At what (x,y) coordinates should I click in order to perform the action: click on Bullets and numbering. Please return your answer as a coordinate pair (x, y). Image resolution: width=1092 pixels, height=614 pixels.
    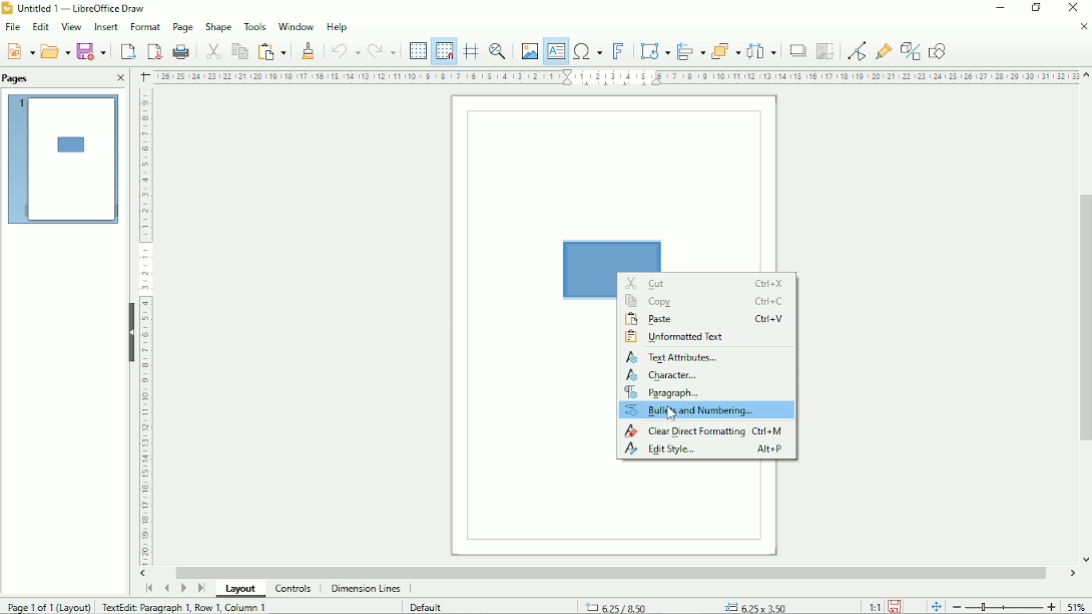
    Looking at the image, I should click on (705, 411).